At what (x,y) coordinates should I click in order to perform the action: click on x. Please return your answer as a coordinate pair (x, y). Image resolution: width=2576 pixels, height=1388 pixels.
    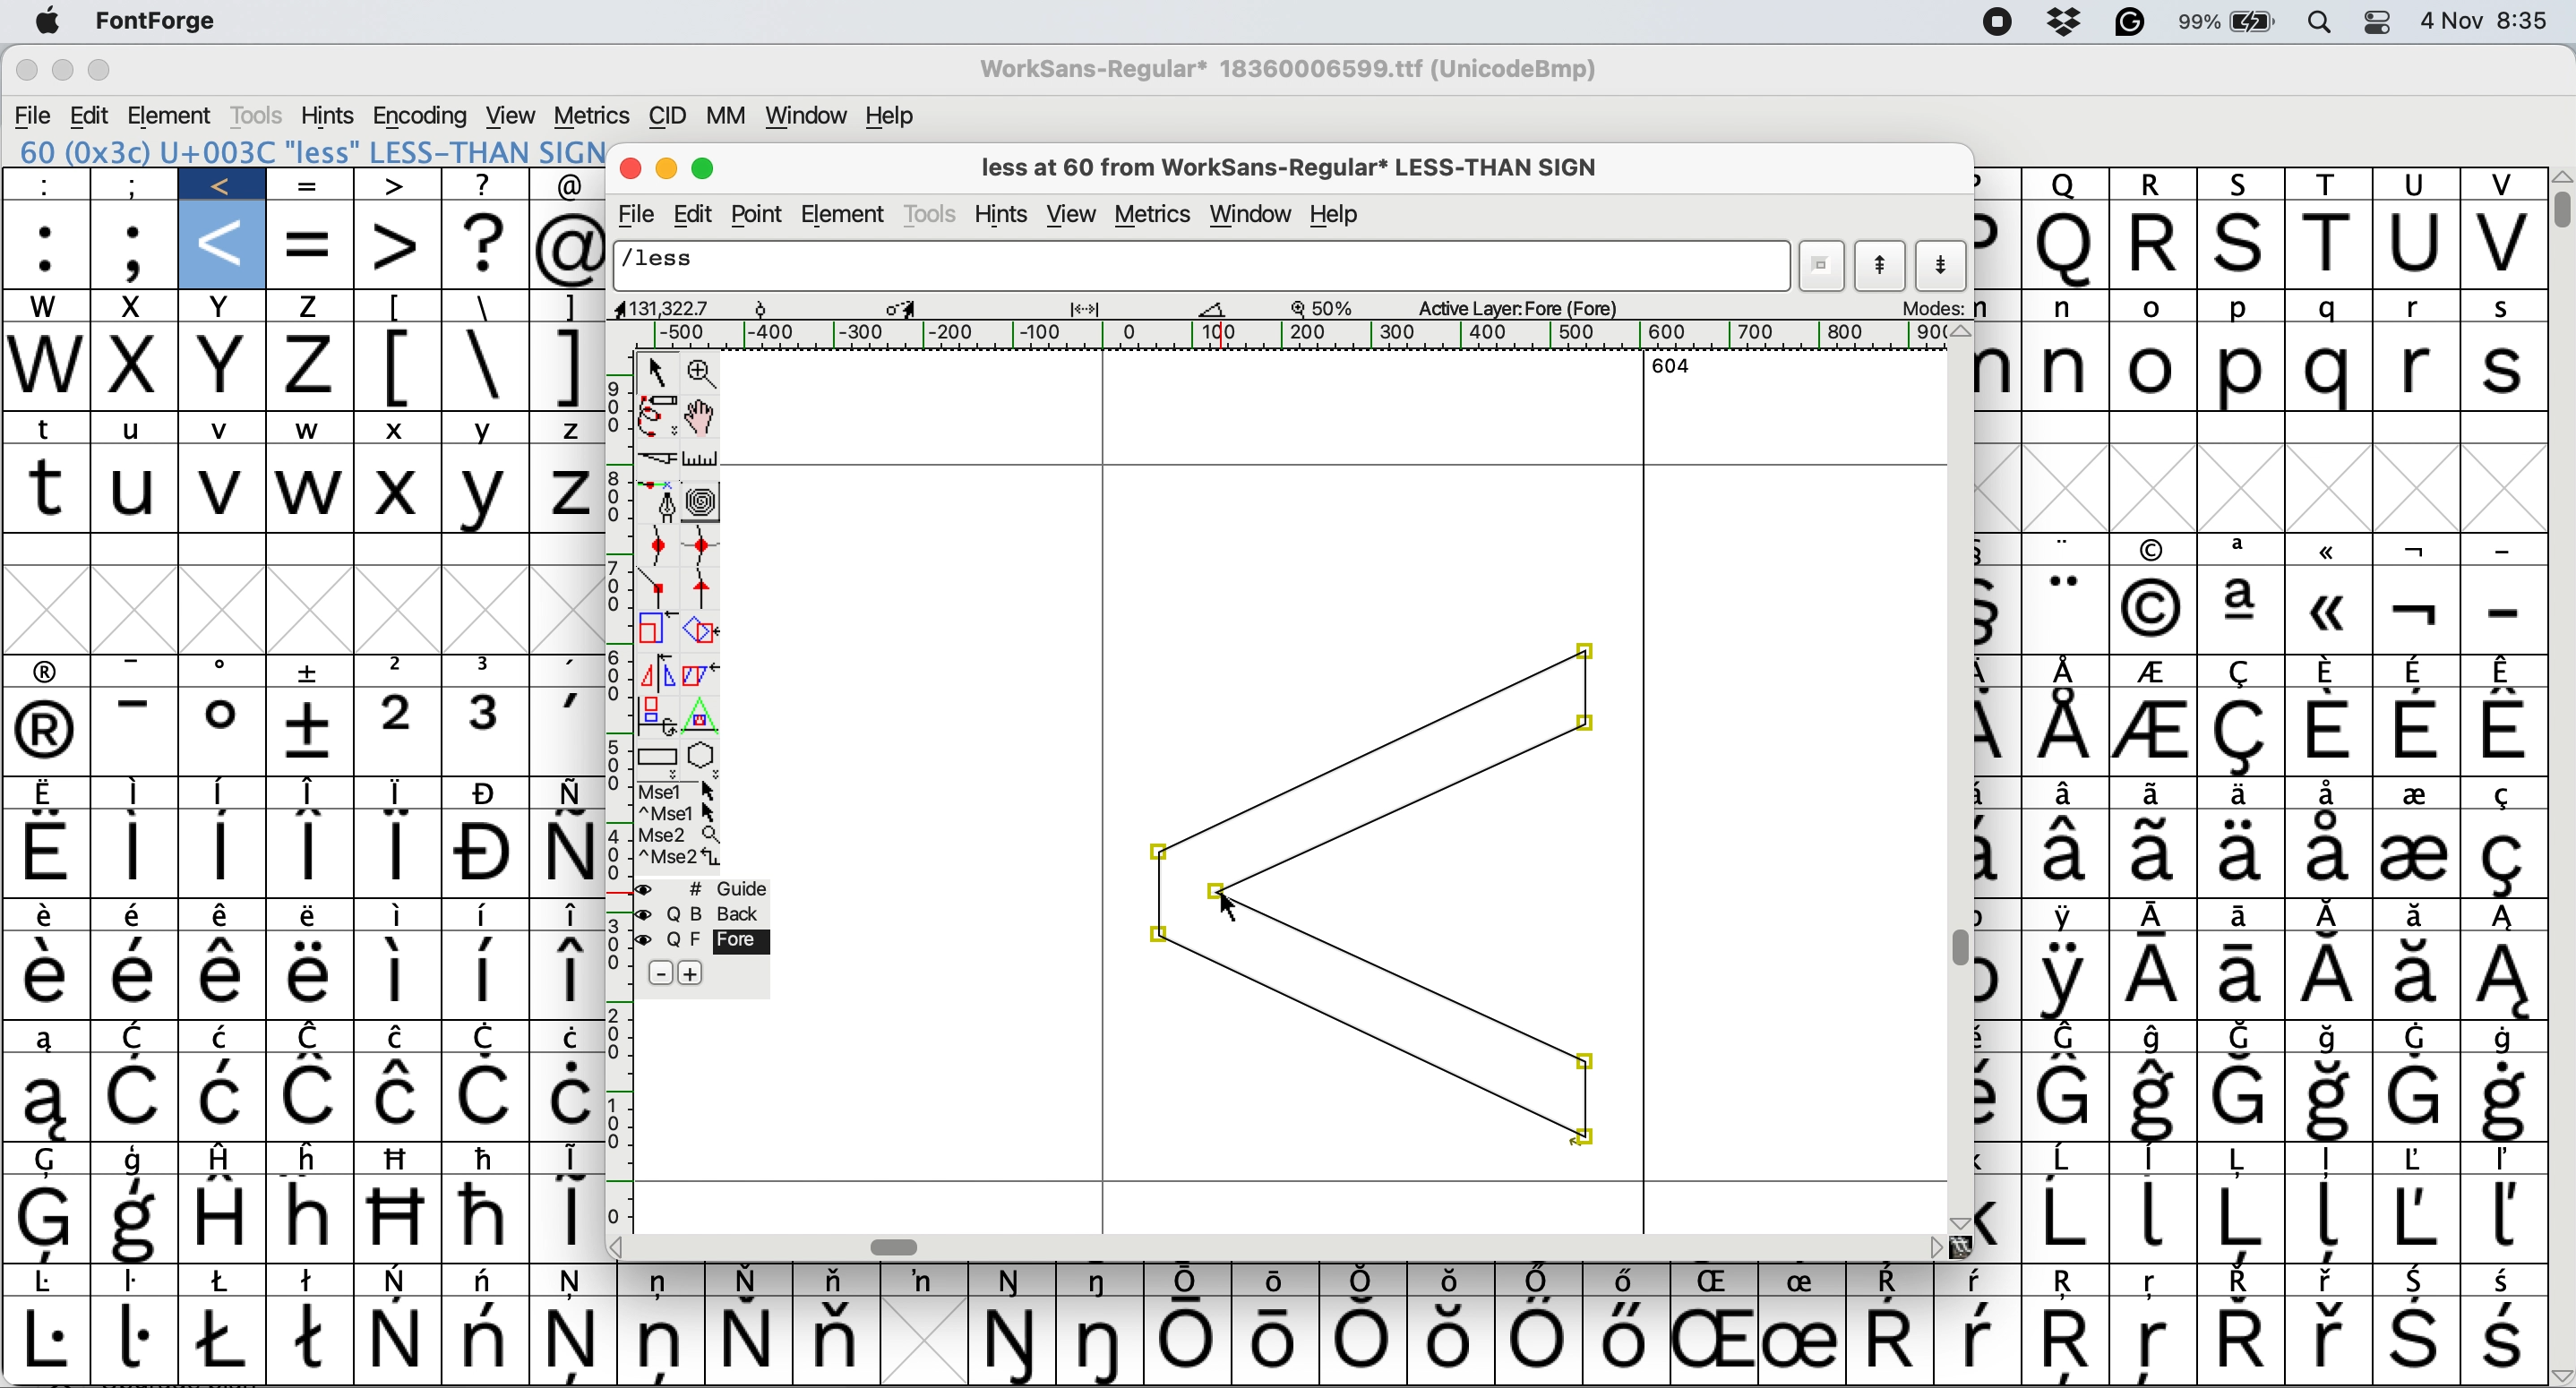
    Looking at the image, I should click on (224, 307).